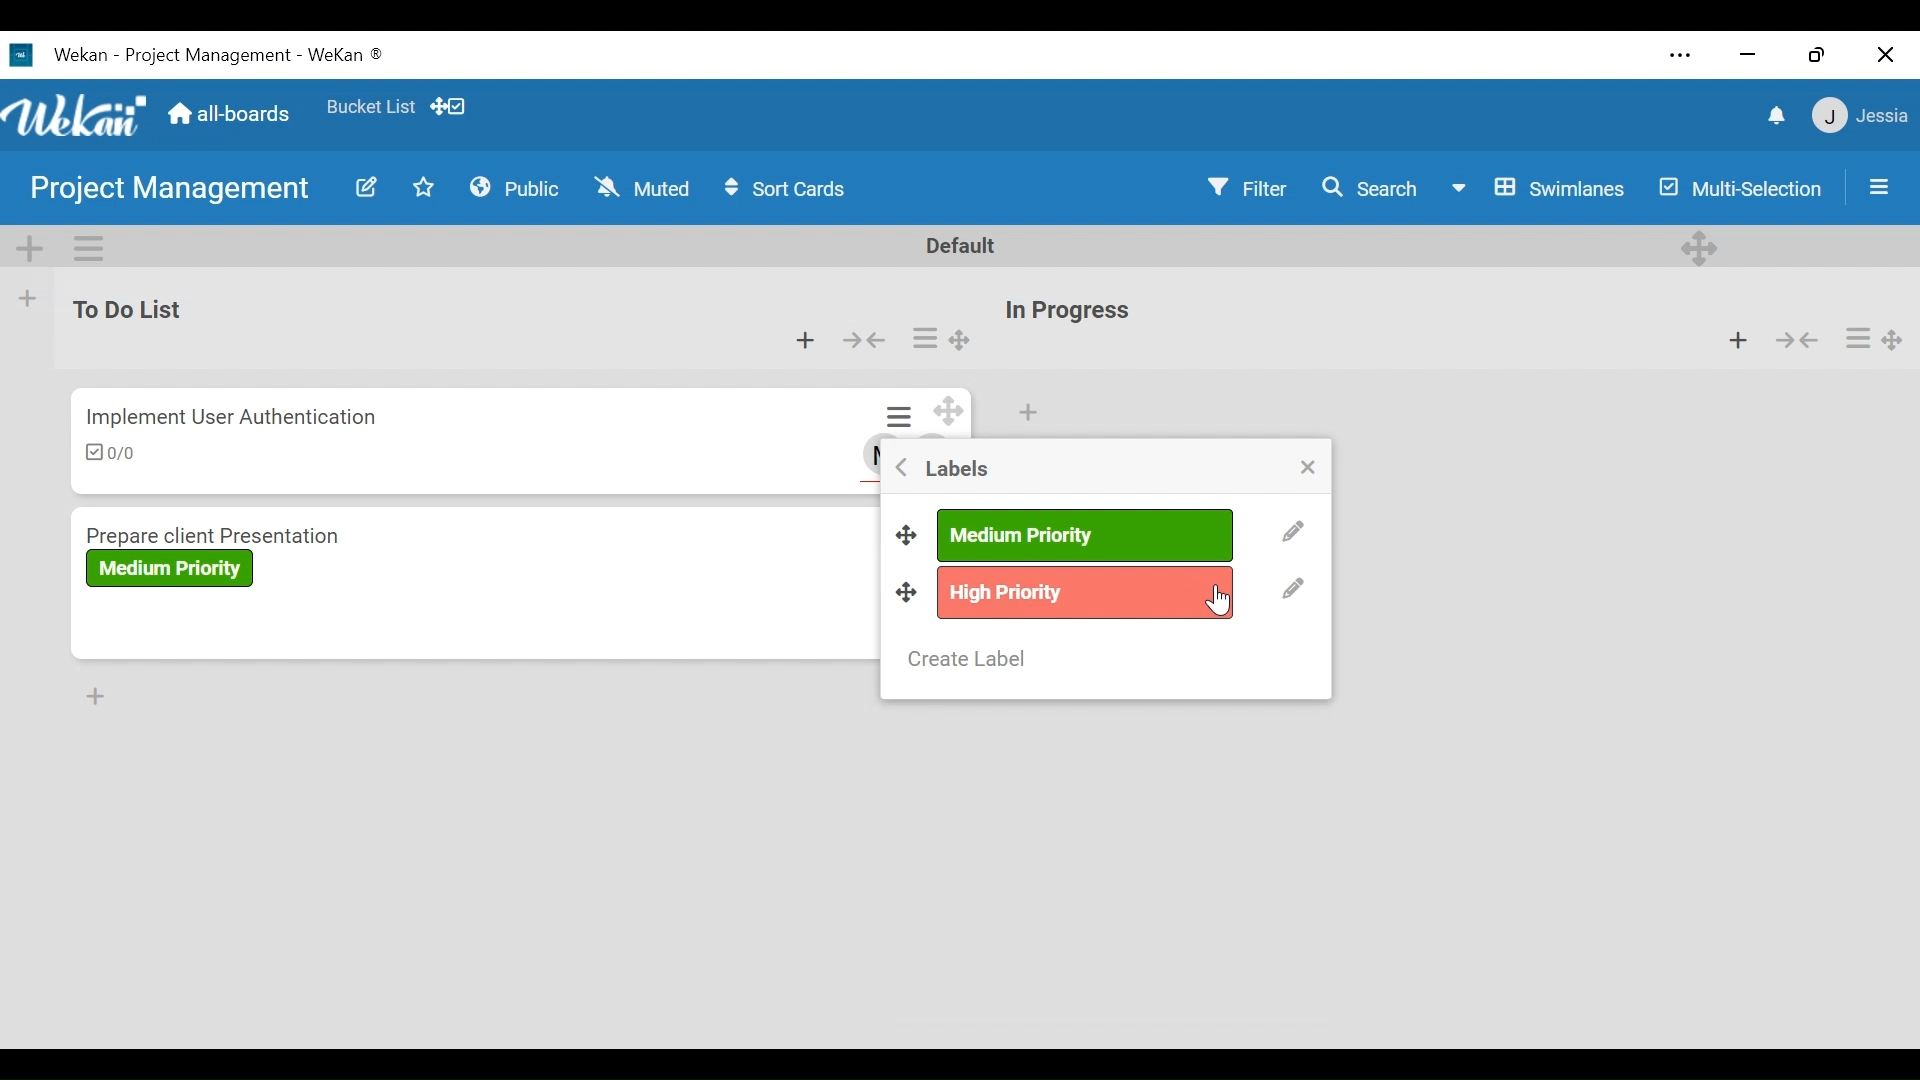 This screenshot has width=1920, height=1080. Describe the element at coordinates (904, 531) in the screenshot. I see `Desktop drag handle` at that location.